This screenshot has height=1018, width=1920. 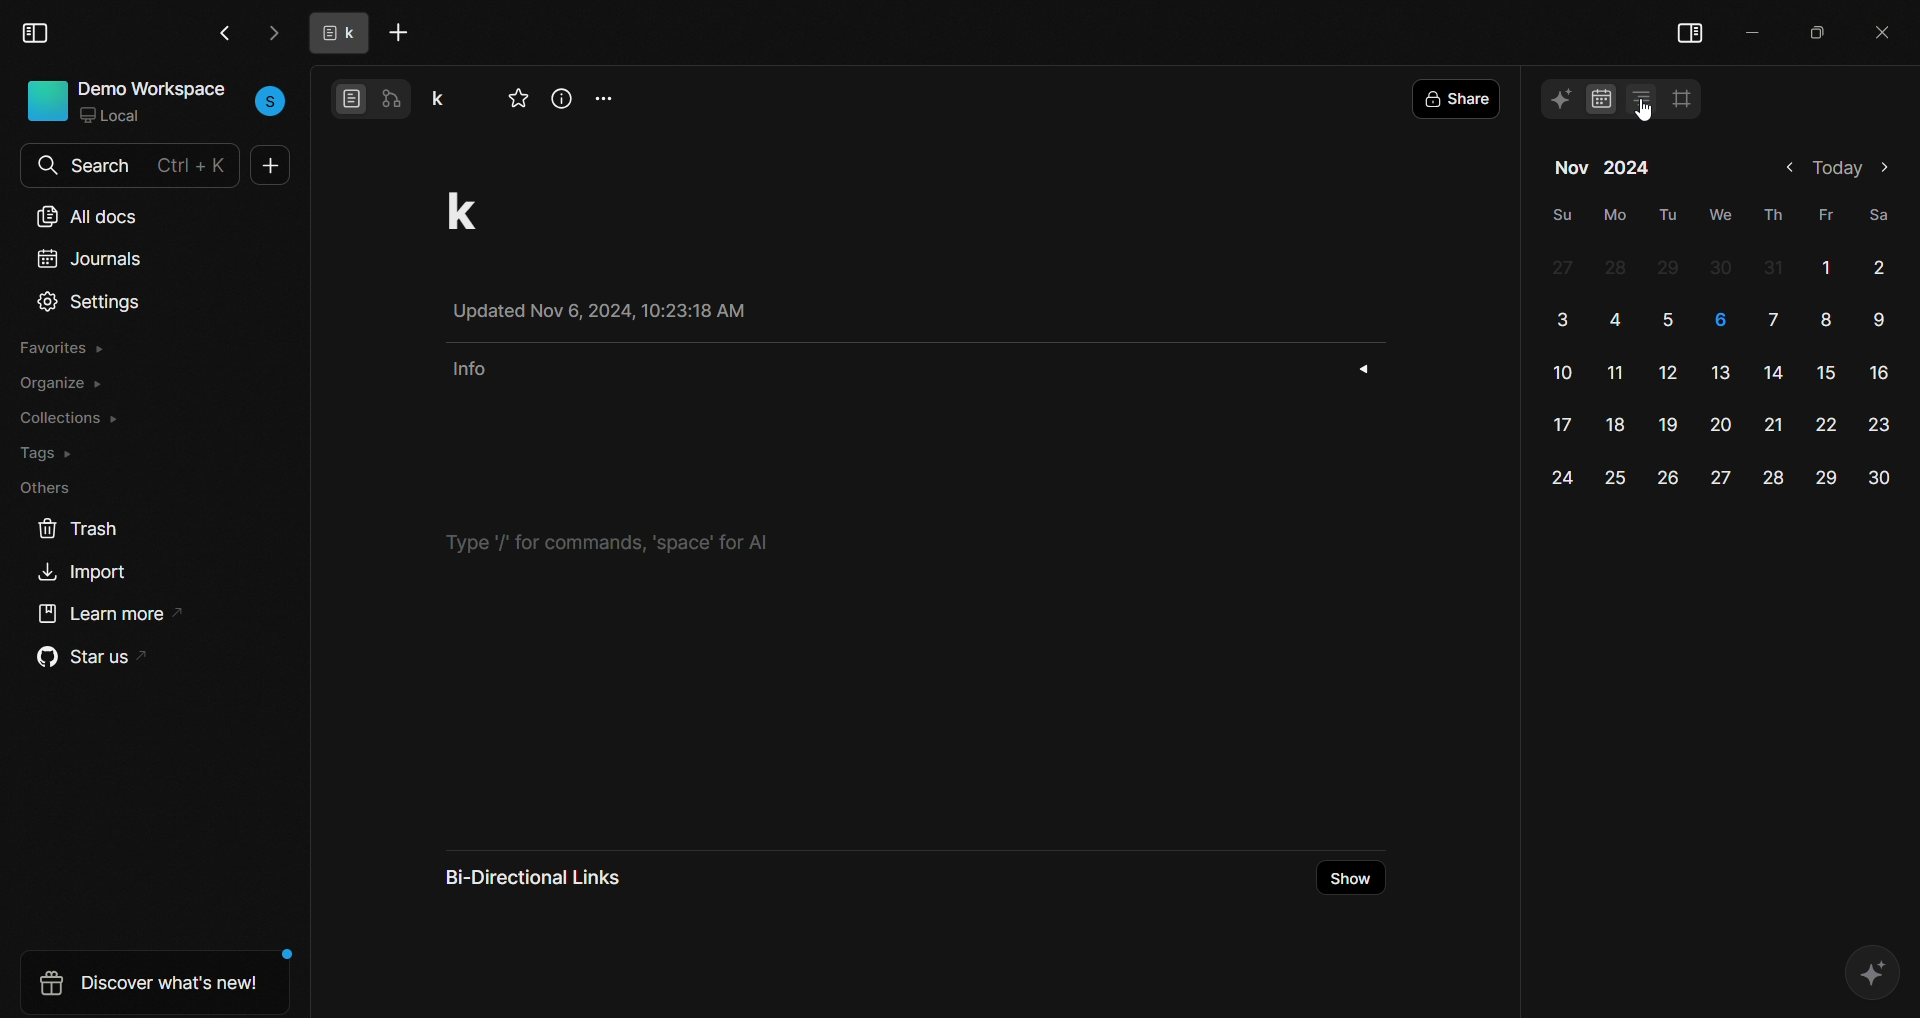 What do you see at coordinates (907, 368) in the screenshot?
I see `info` at bounding box center [907, 368].